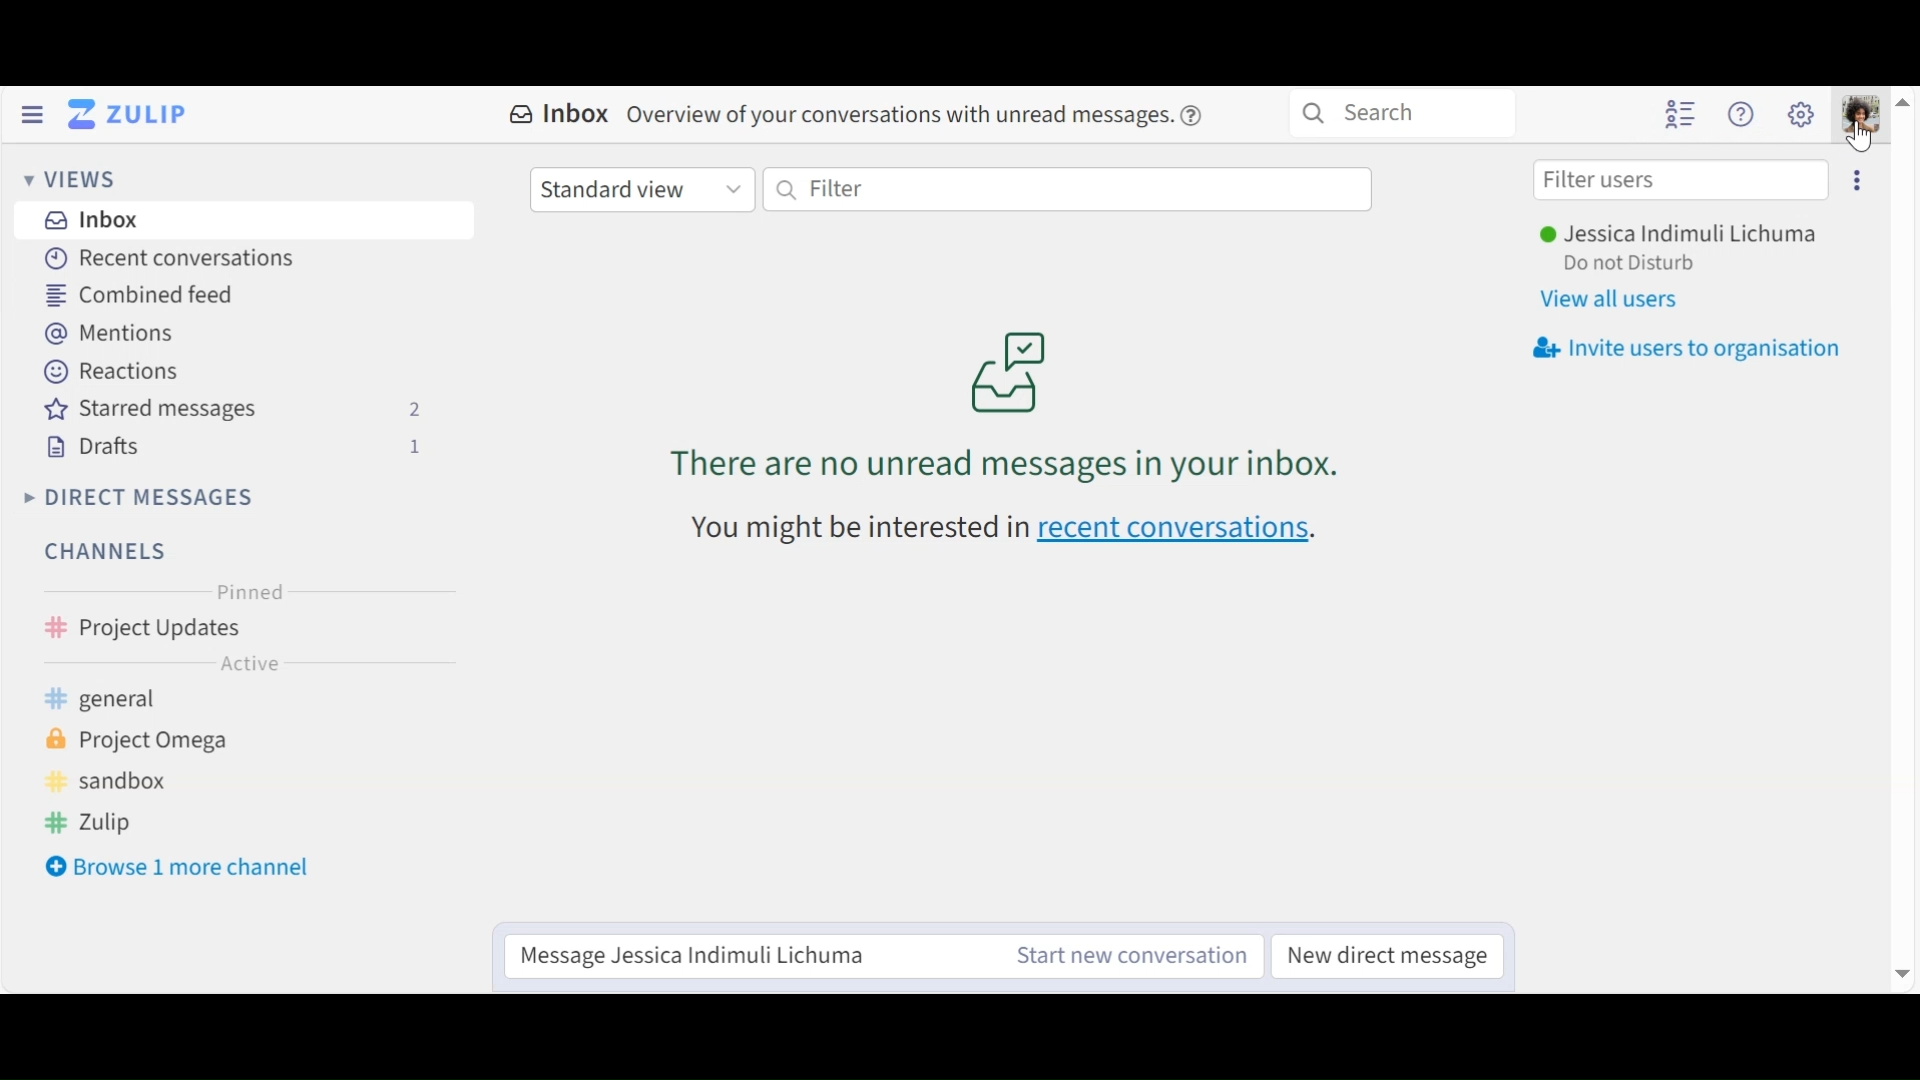 The width and height of the screenshot is (1920, 1080). Describe the element at coordinates (862, 117) in the screenshot. I see `Inbox` at that location.